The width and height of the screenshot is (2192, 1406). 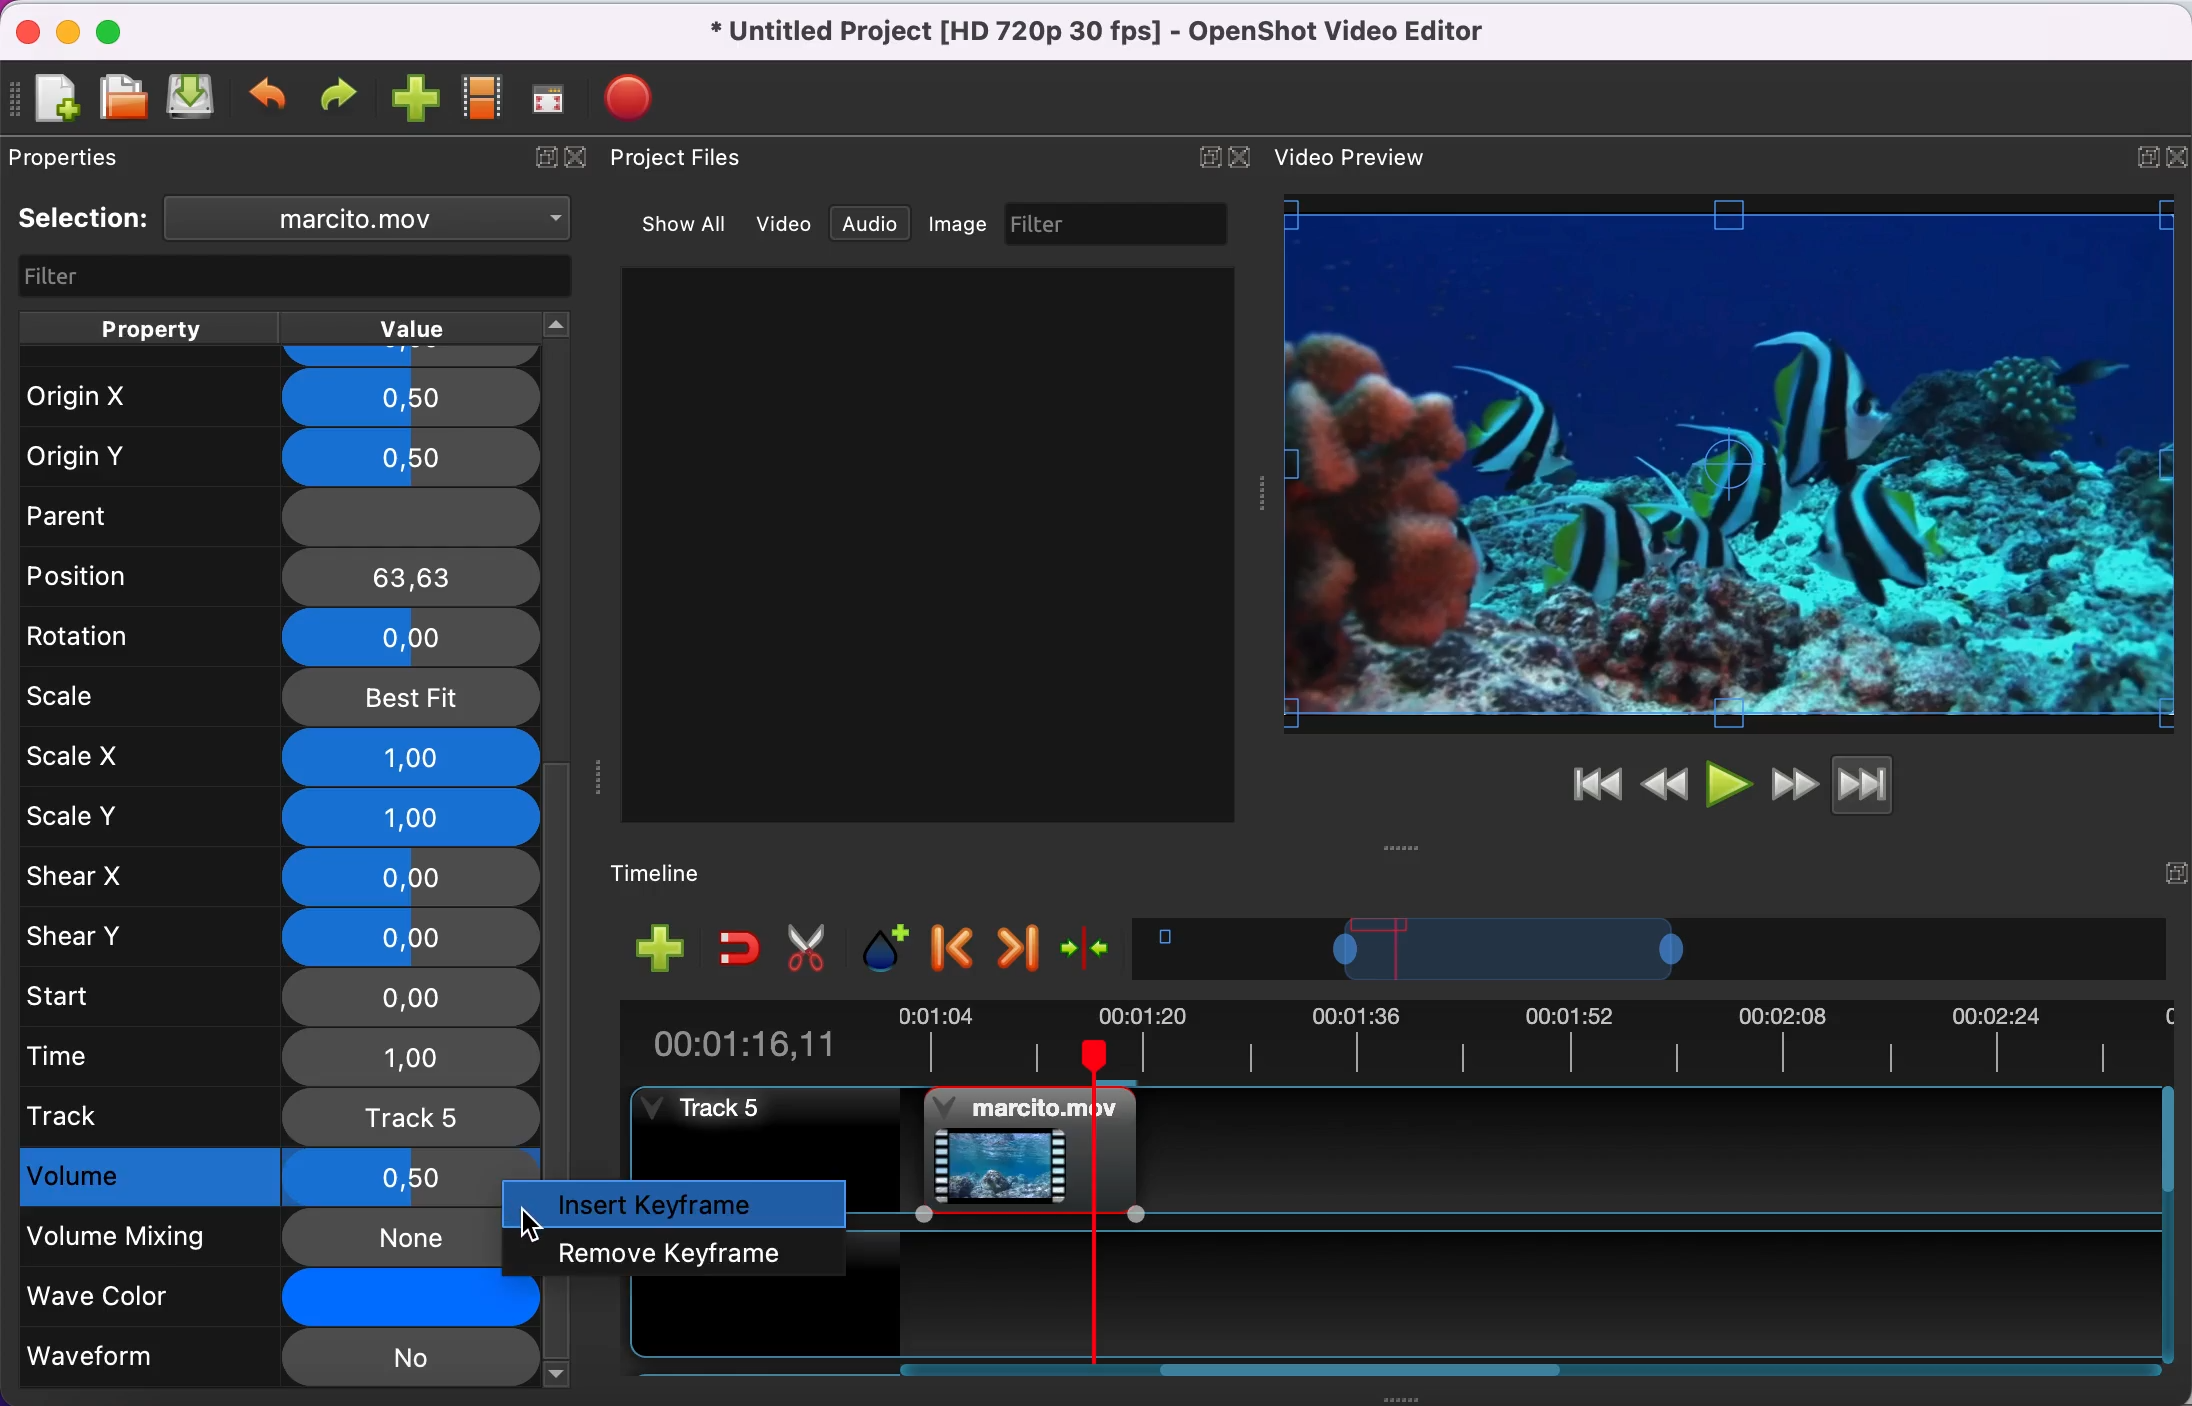 I want to click on choose profile, so click(x=481, y=99).